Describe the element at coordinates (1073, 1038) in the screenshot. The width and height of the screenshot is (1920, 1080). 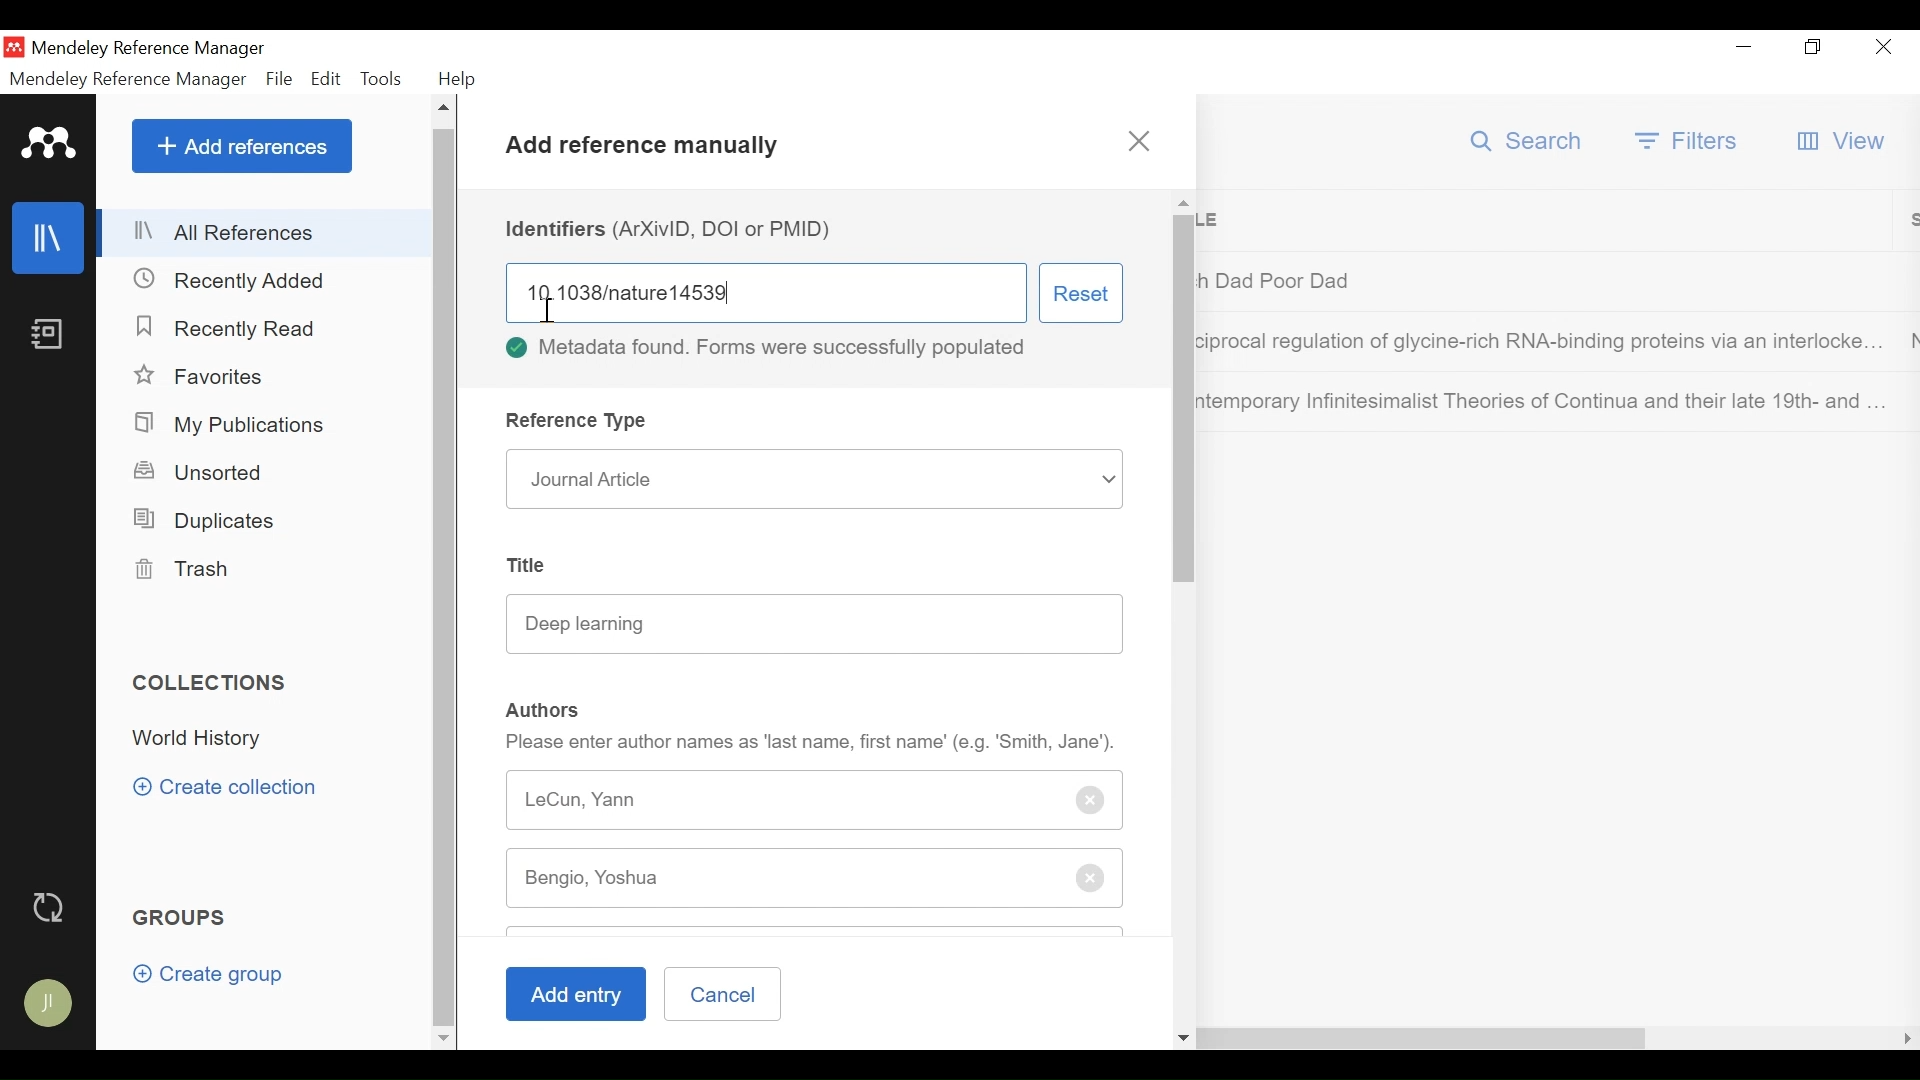
I see `Horizontal Scroll bar` at that location.